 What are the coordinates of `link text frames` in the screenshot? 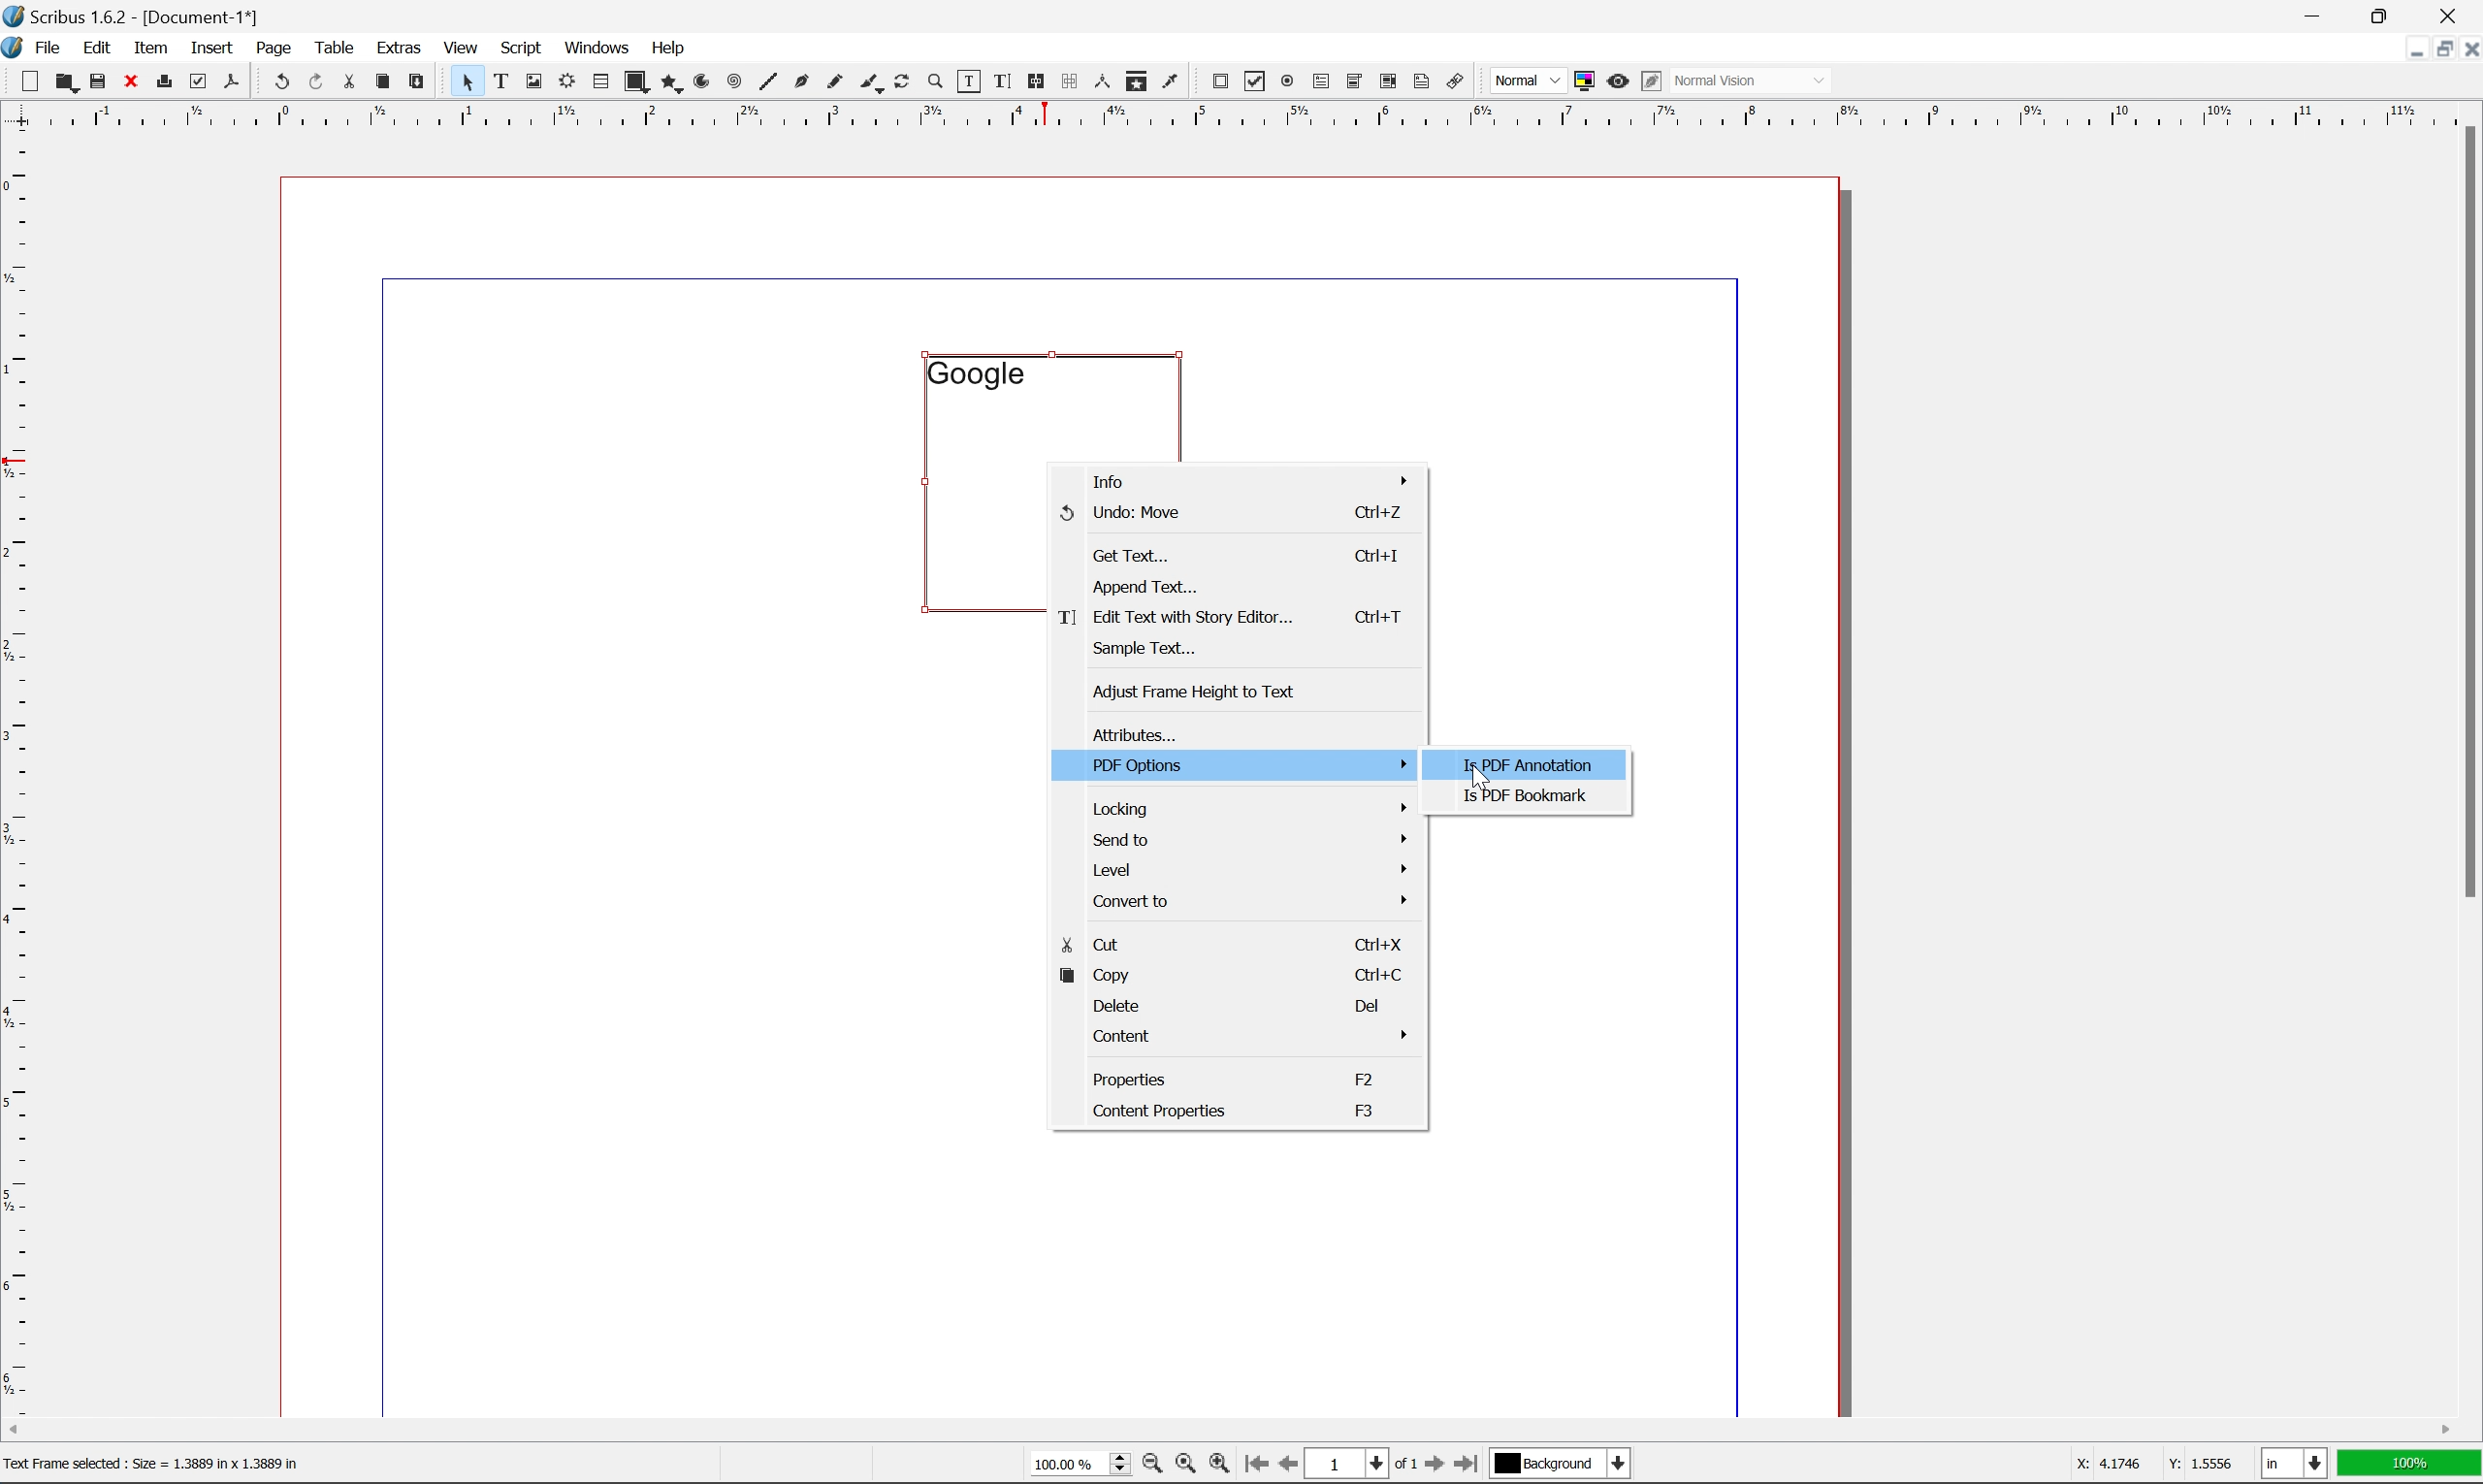 It's located at (1033, 82).